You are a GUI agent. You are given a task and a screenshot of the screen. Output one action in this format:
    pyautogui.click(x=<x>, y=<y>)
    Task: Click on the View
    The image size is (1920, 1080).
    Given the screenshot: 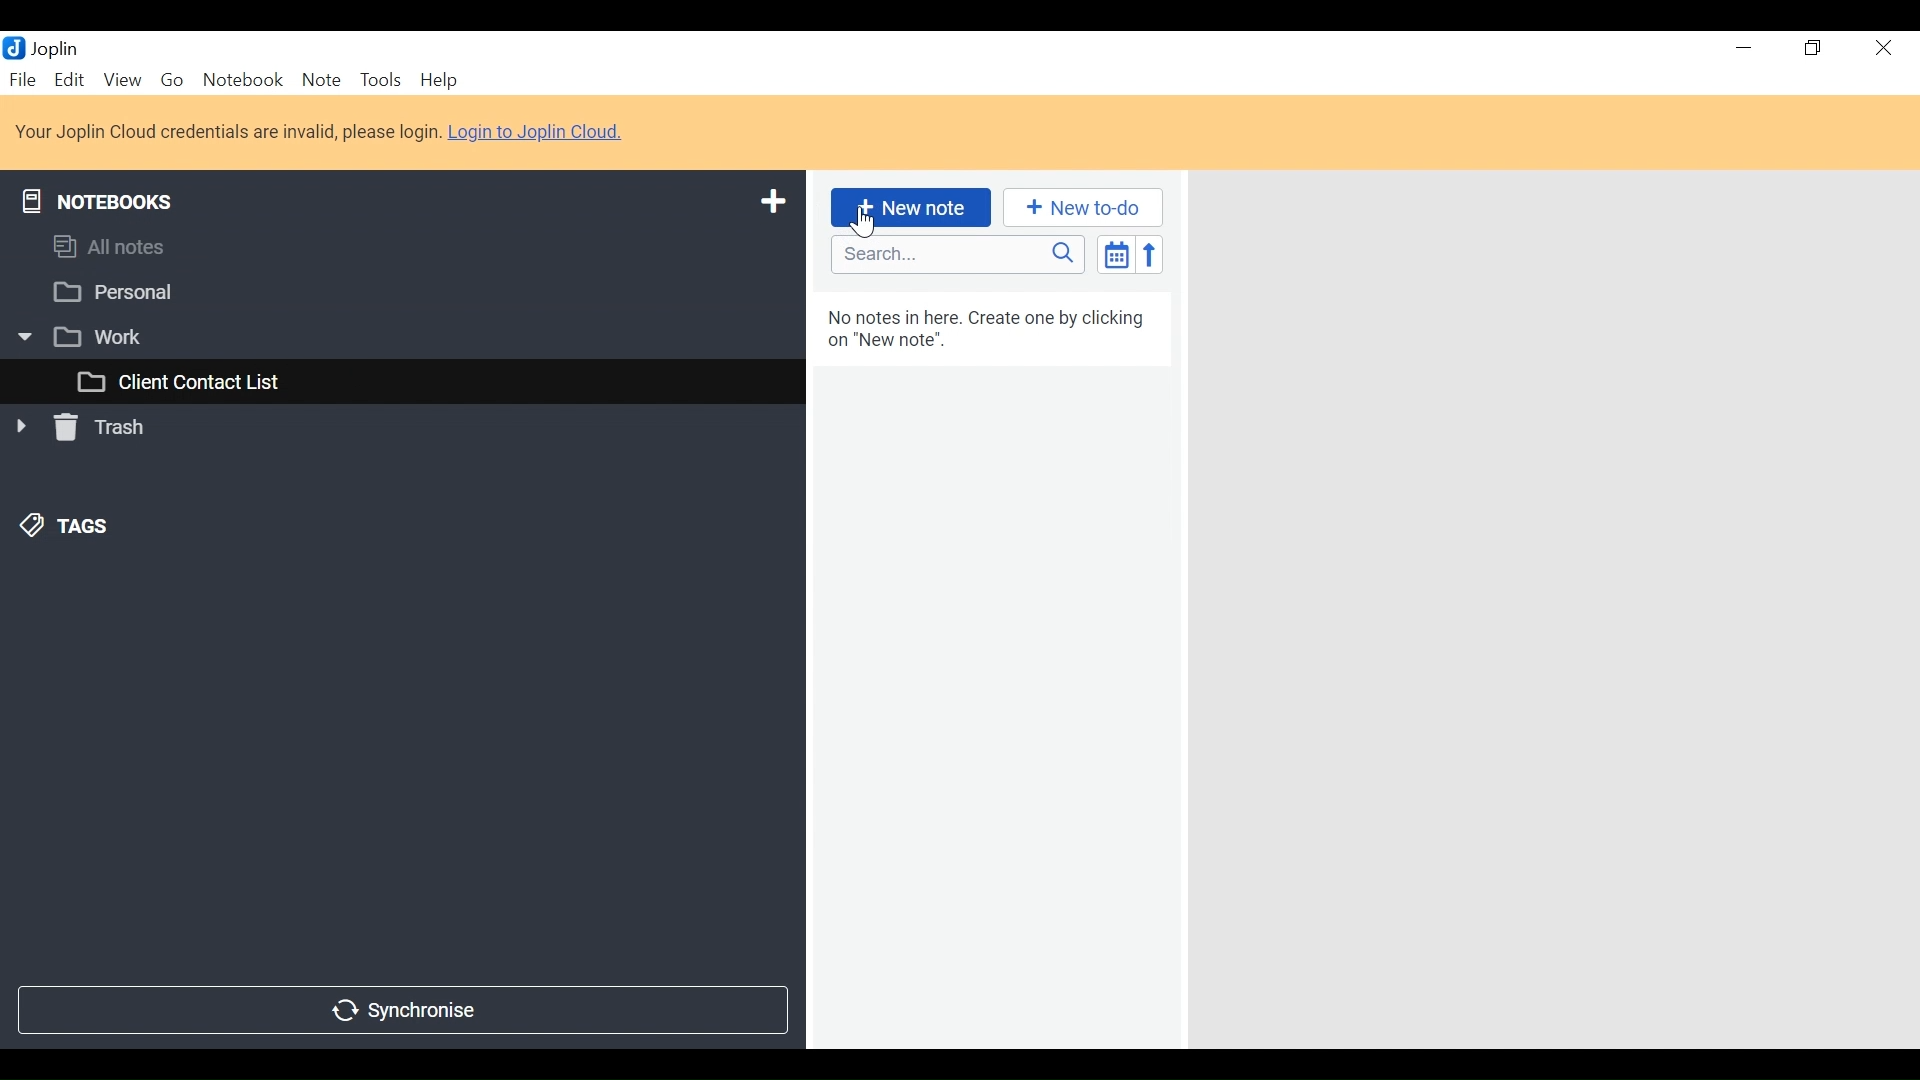 What is the action you would take?
    pyautogui.click(x=123, y=81)
    